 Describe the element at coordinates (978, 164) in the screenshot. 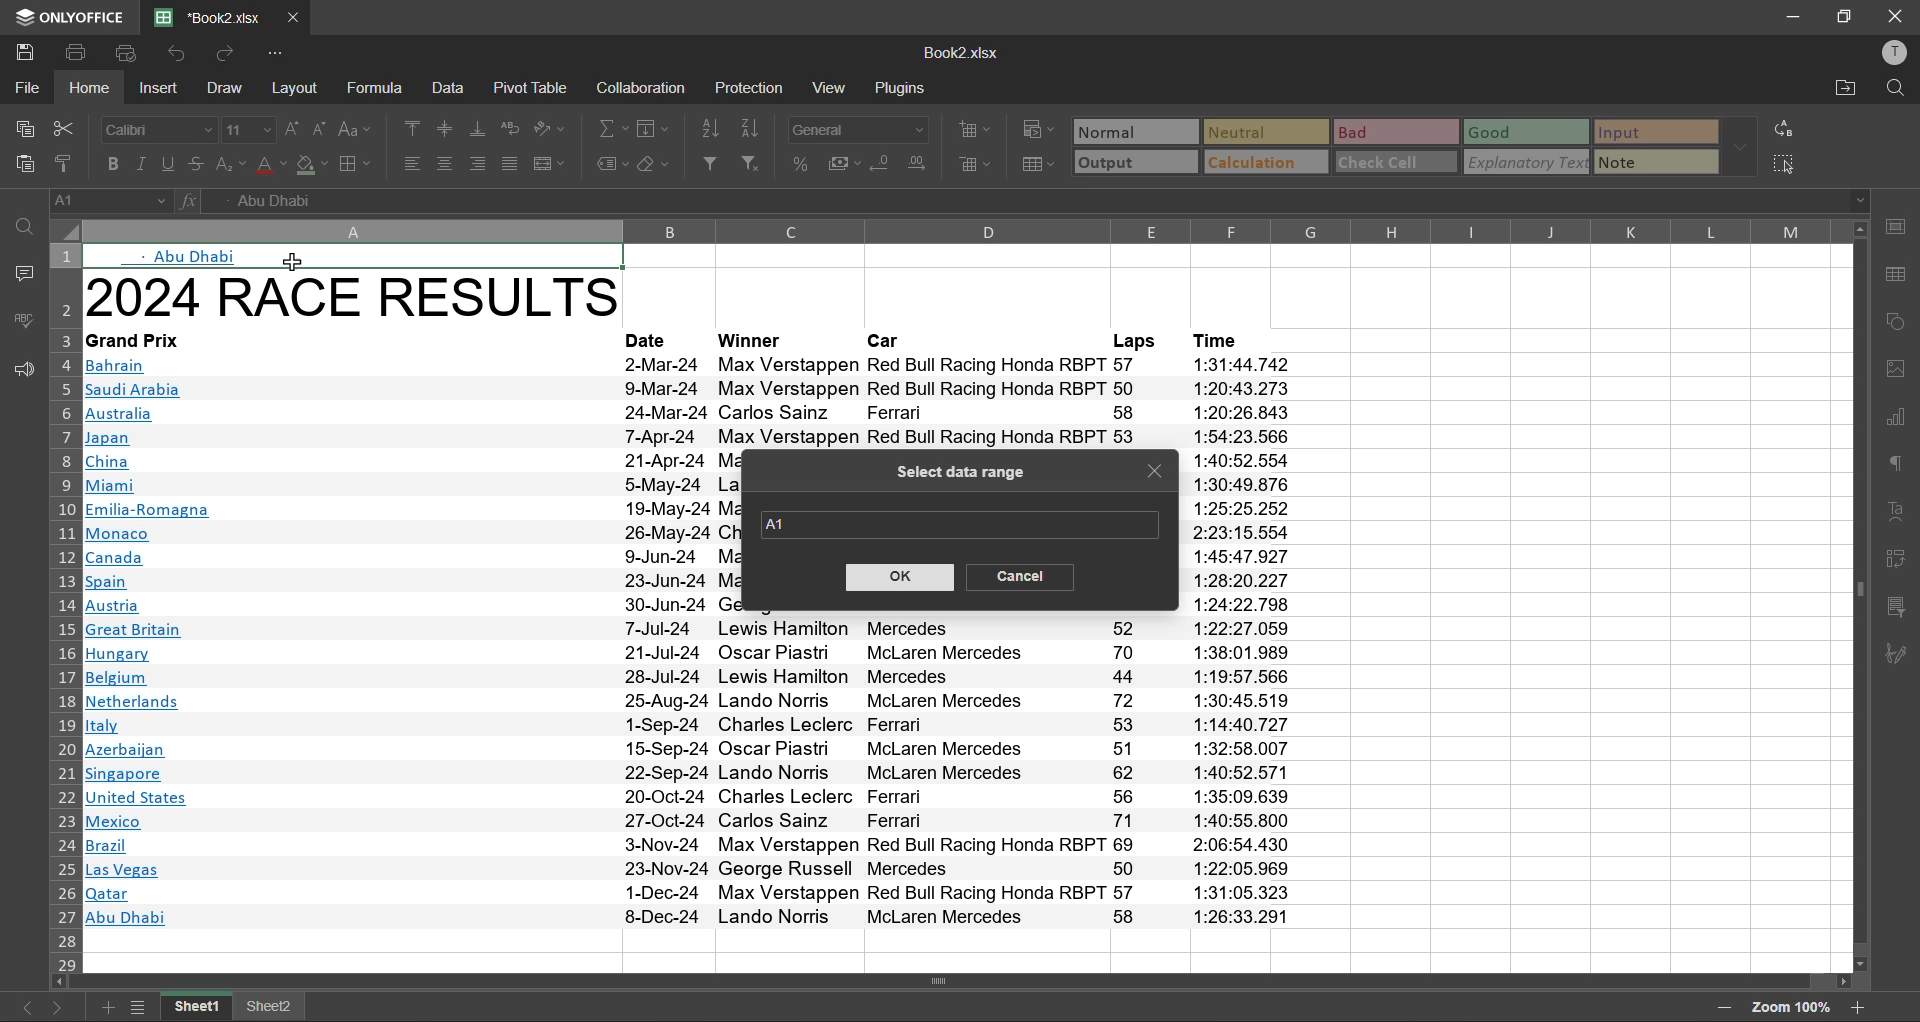

I see `delete cells` at that location.